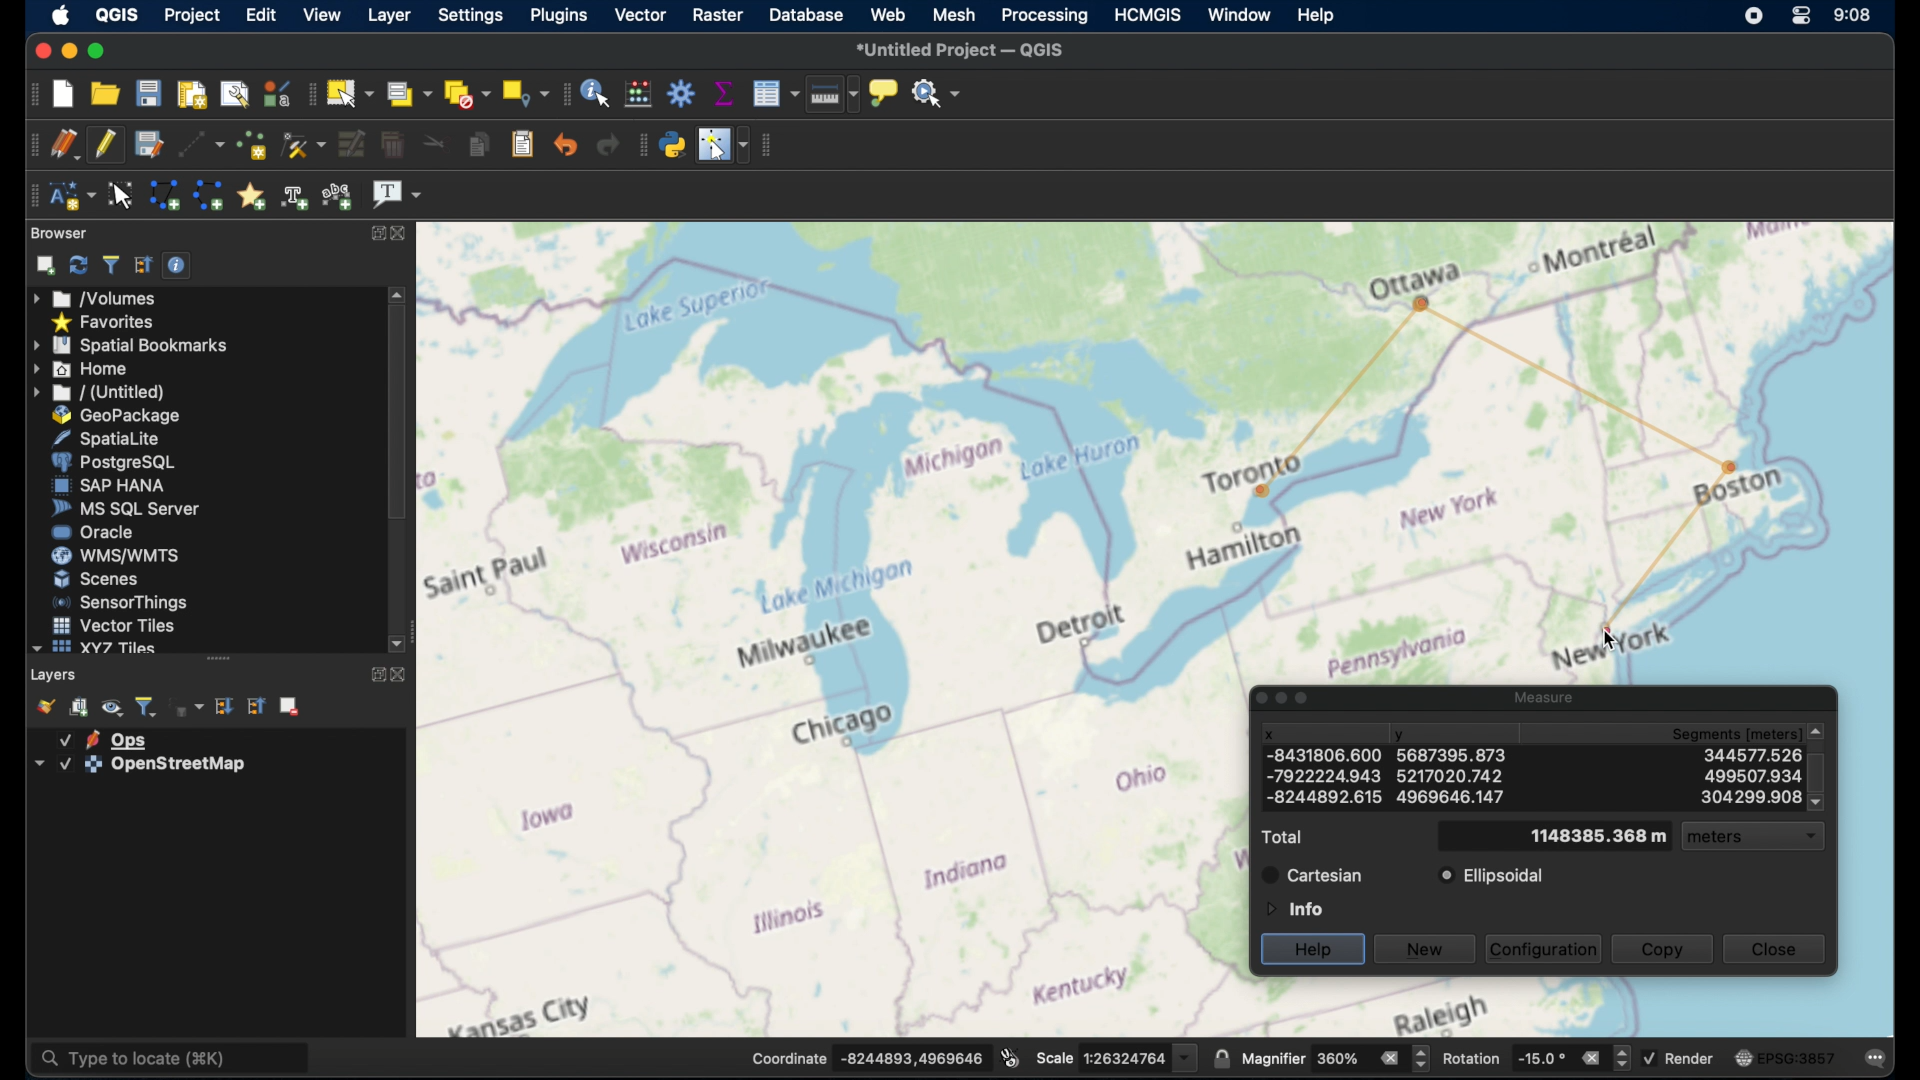  Describe the element at coordinates (320, 15) in the screenshot. I see `view` at that location.